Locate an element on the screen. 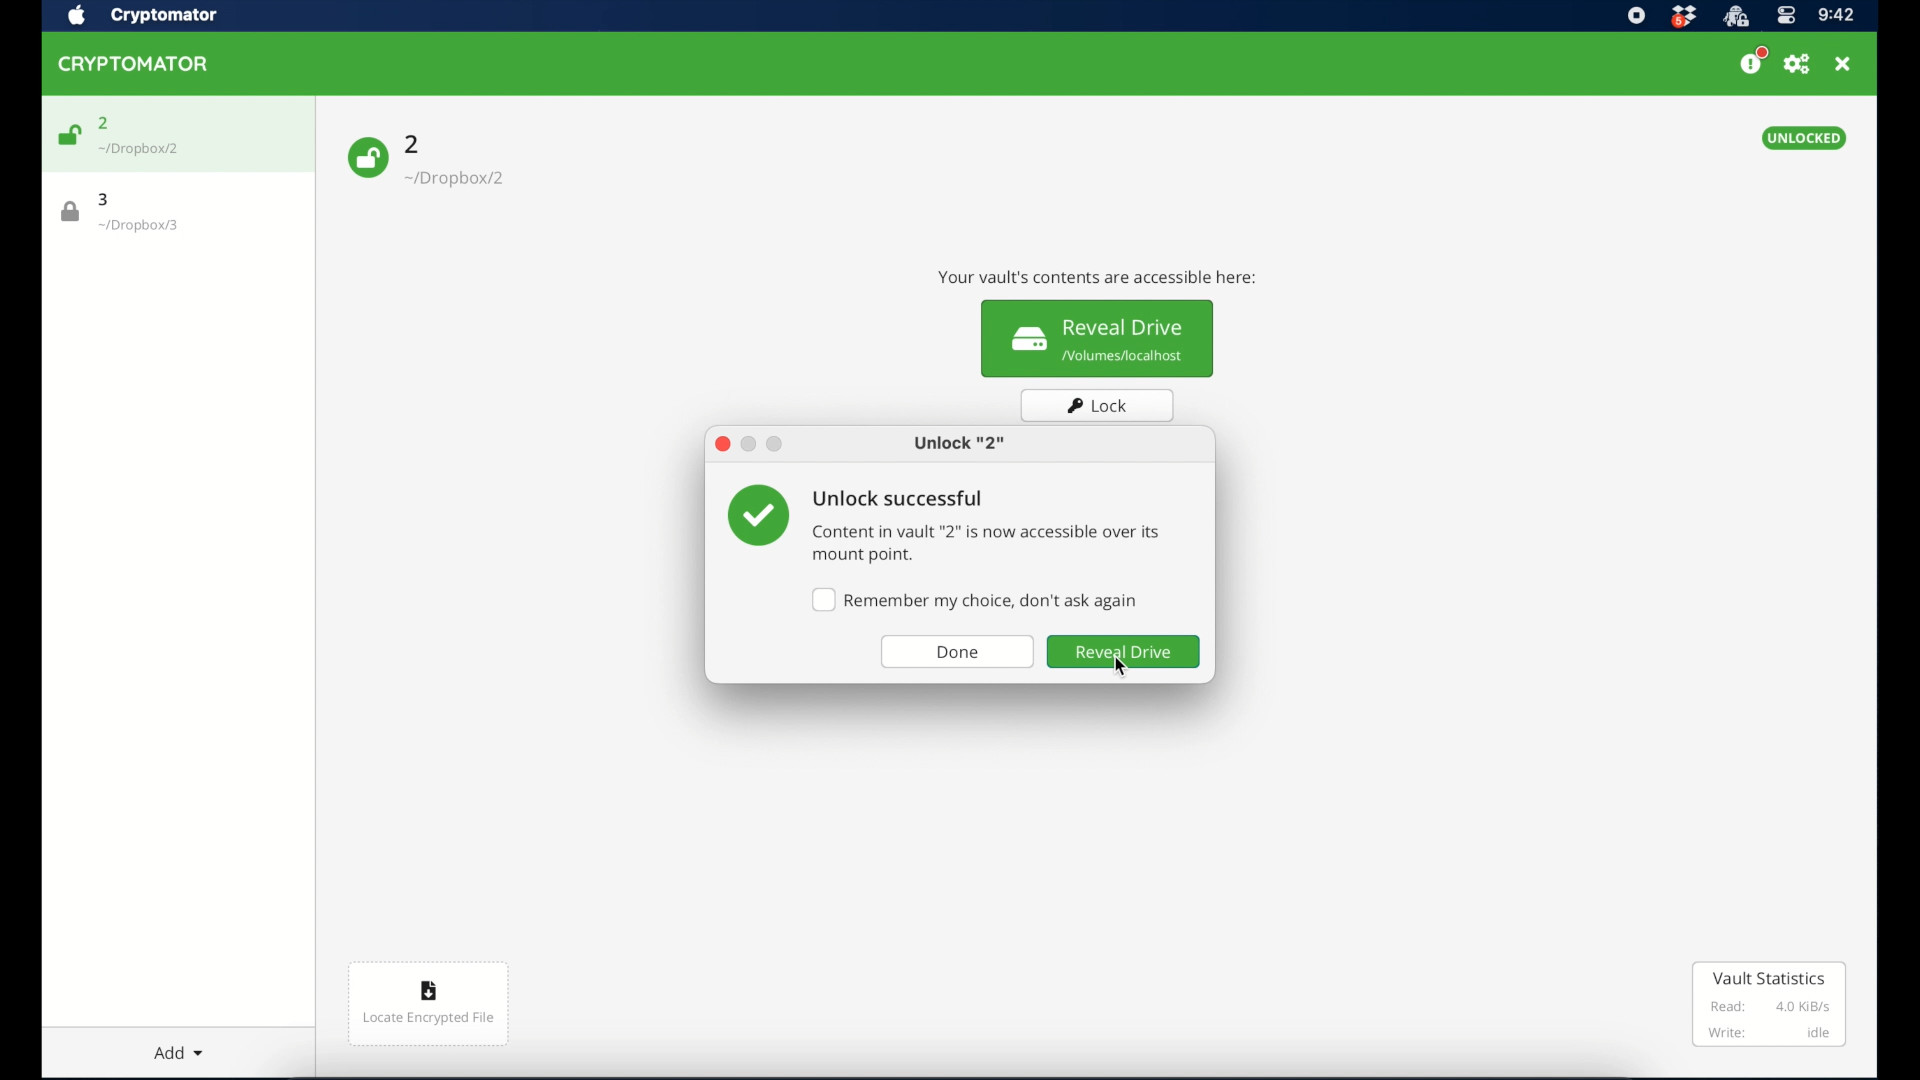 The width and height of the screenshot is (1920, 1080). unlock  icon is located at coordinates (68, 135).